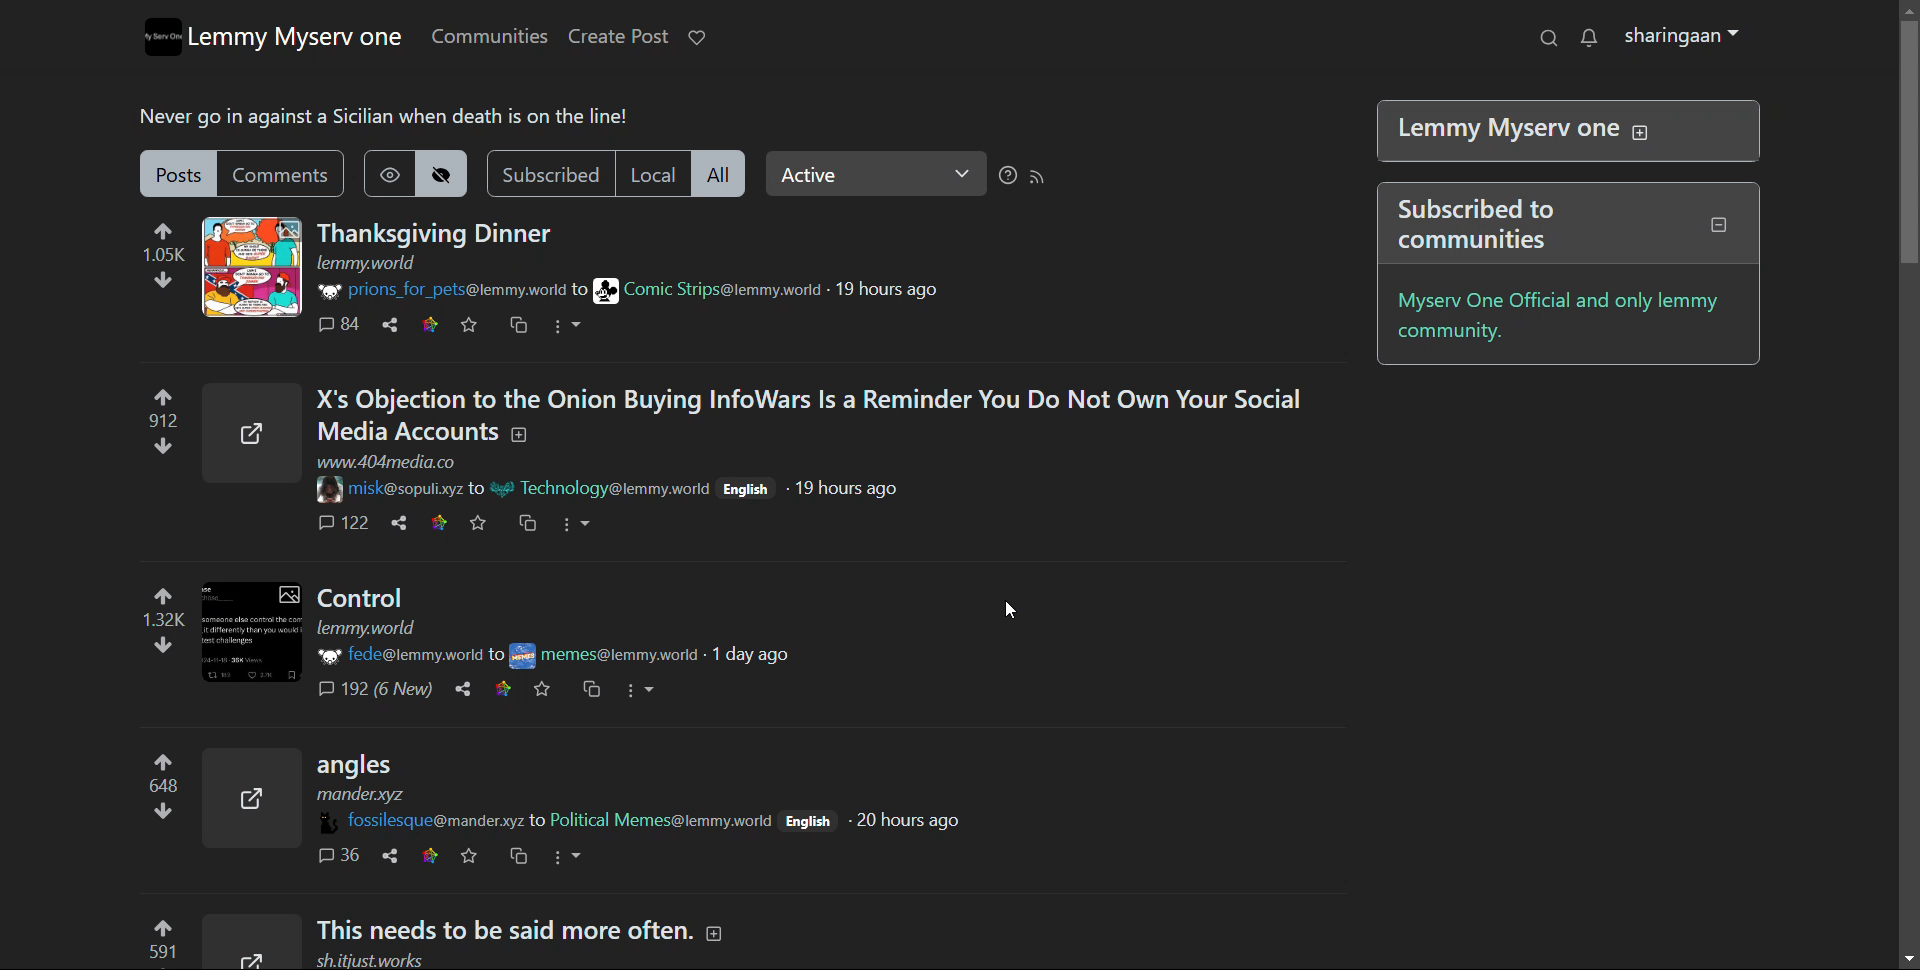  Describe the element at coordinates (602, 653) in the screenshot. I see `community` at that location.